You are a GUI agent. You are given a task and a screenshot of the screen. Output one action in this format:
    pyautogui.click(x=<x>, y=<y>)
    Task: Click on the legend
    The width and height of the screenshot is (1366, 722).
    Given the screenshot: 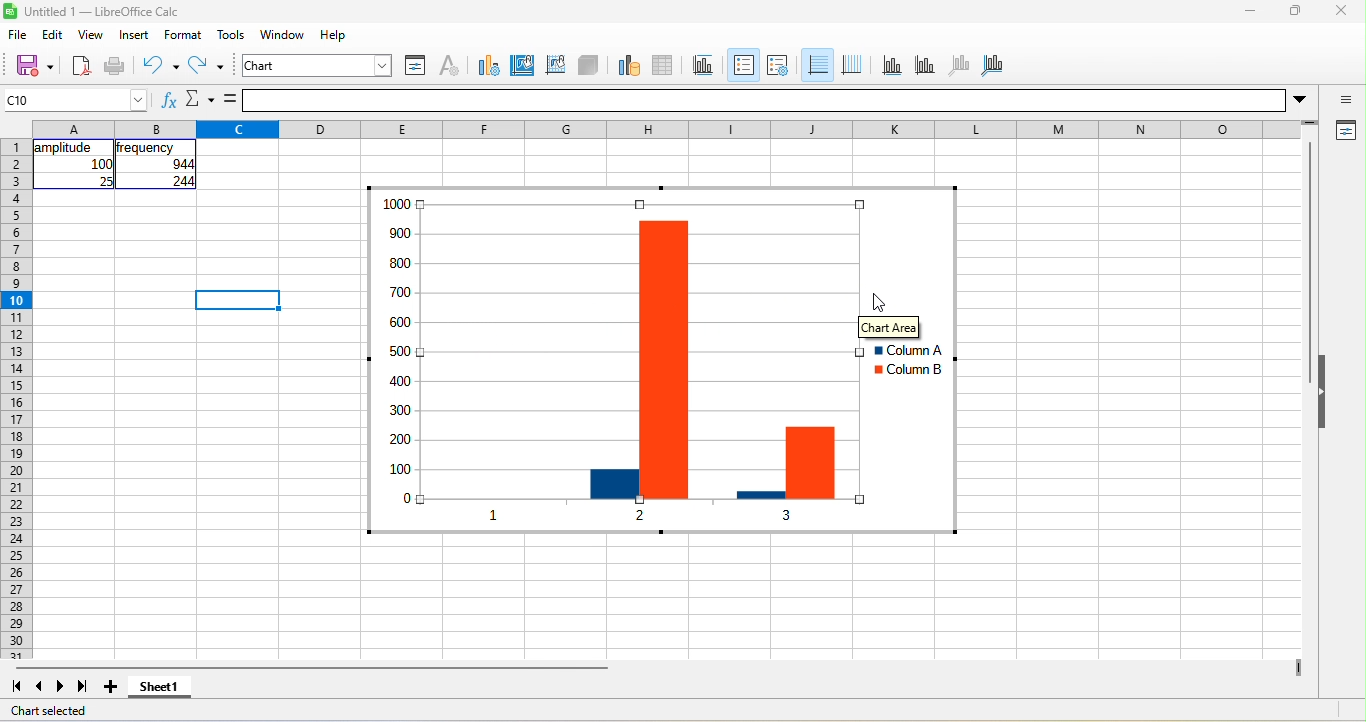 What is the action you would take?
    pyautogui.click(x=777, y=65)
    